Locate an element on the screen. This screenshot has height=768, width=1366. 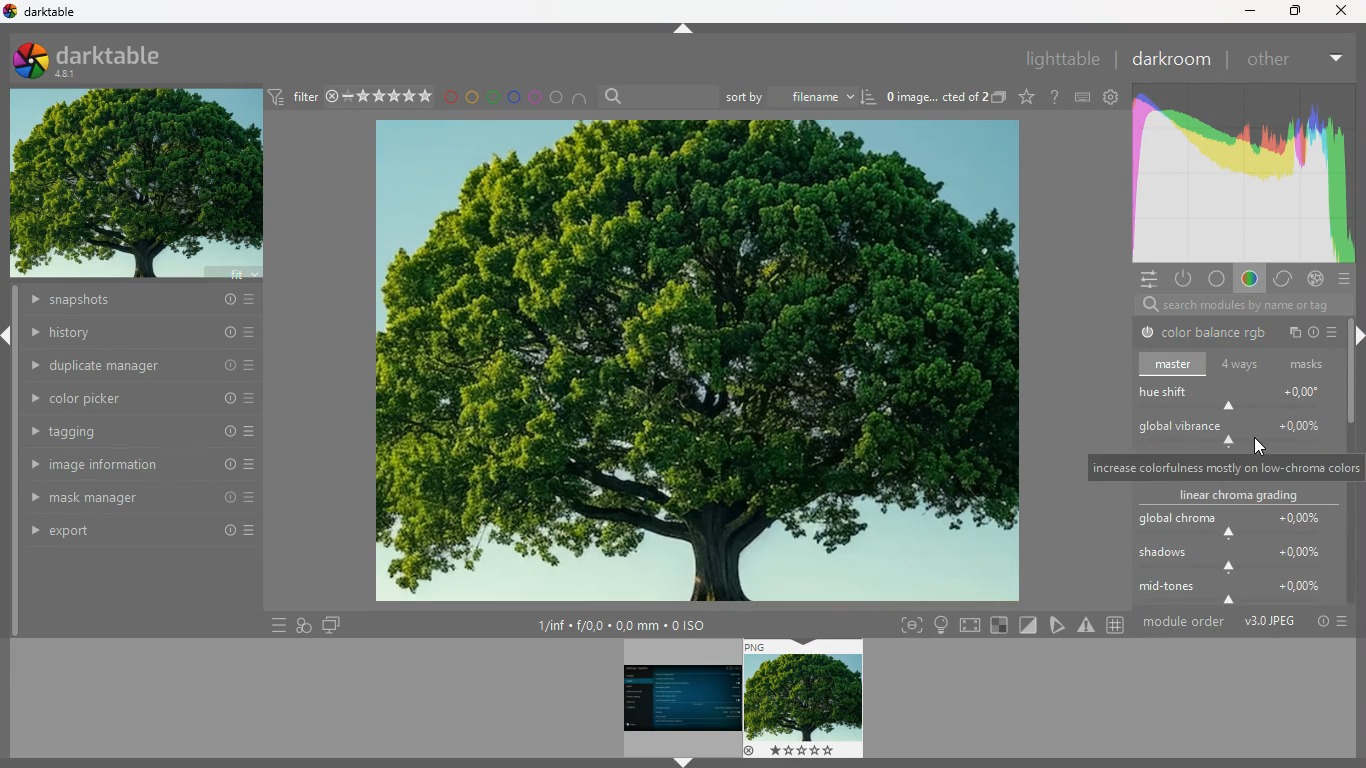
edit is located at coordinates (1059, 624).